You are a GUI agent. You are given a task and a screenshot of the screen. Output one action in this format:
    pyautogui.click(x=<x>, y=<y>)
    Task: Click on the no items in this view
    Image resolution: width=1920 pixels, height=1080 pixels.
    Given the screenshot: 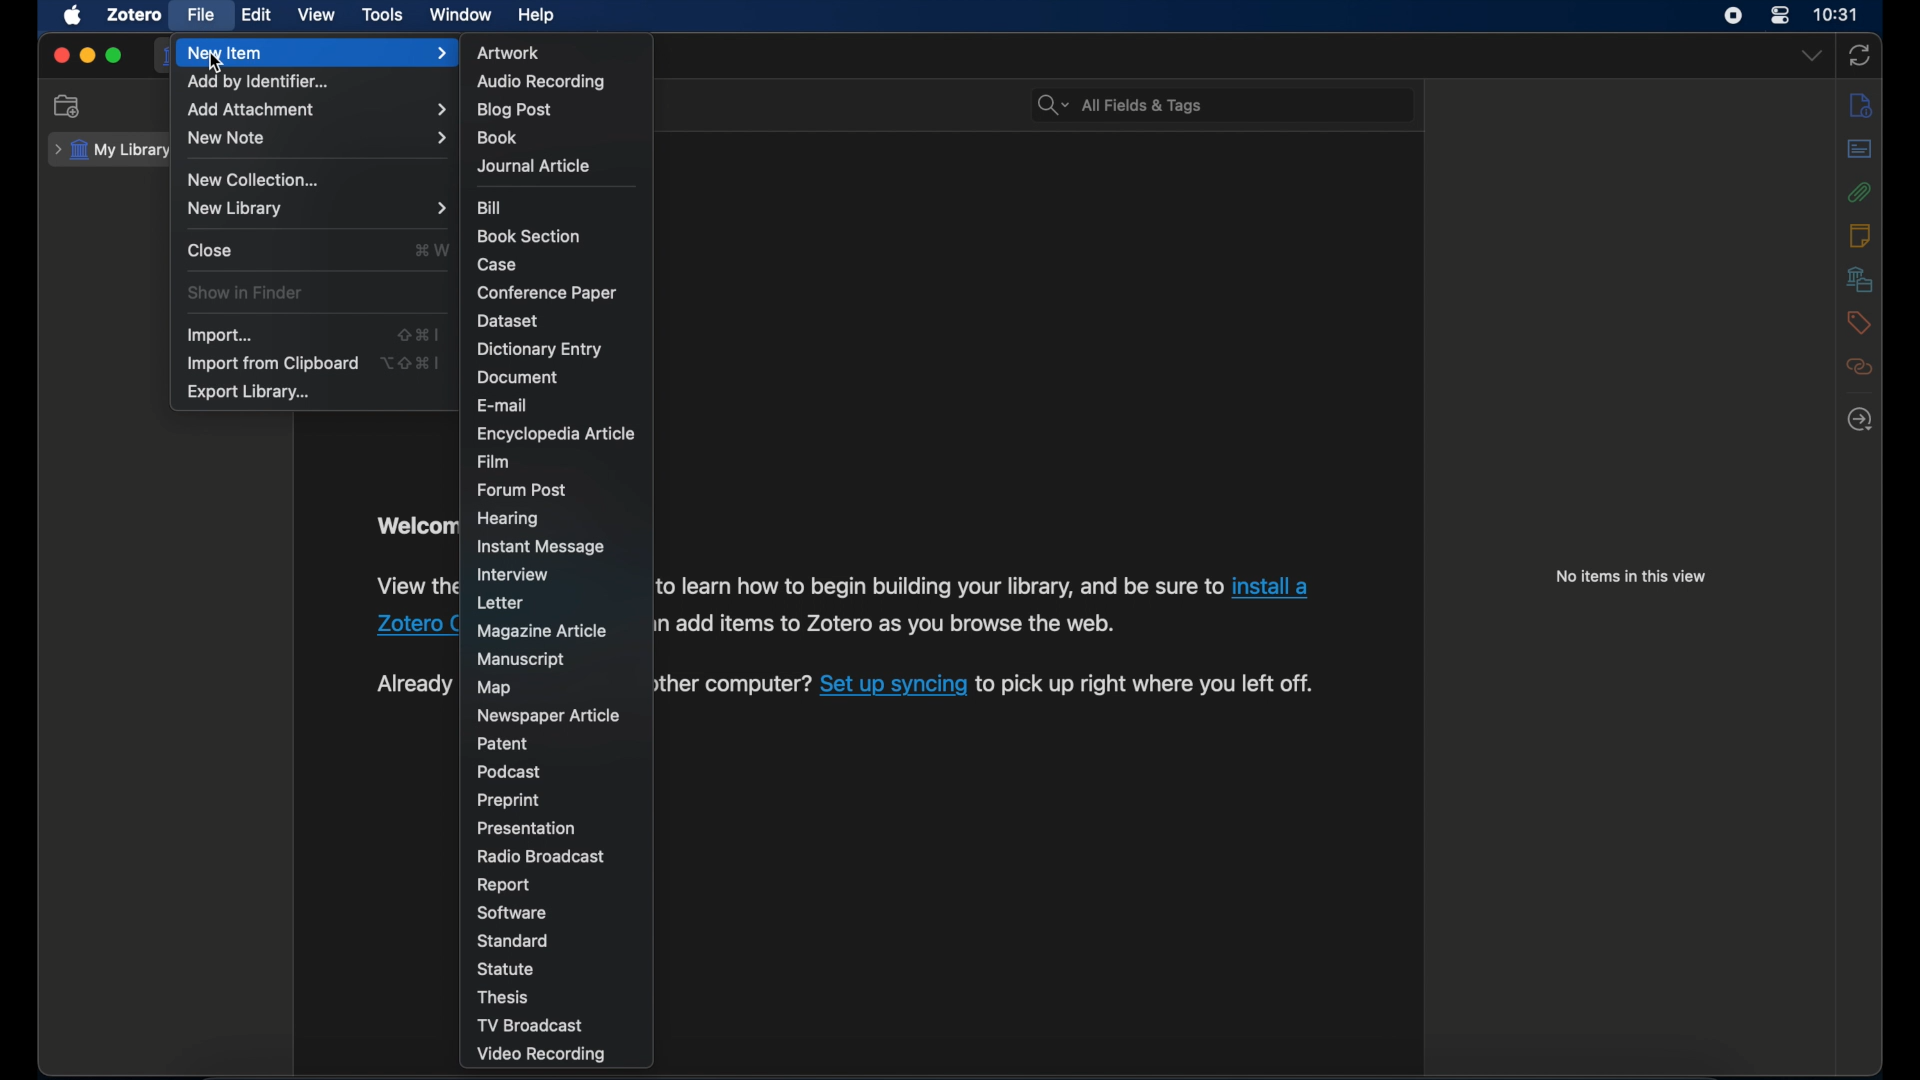 What is the action you would take?
    pyautogui.click(x=1630, y=577)
    